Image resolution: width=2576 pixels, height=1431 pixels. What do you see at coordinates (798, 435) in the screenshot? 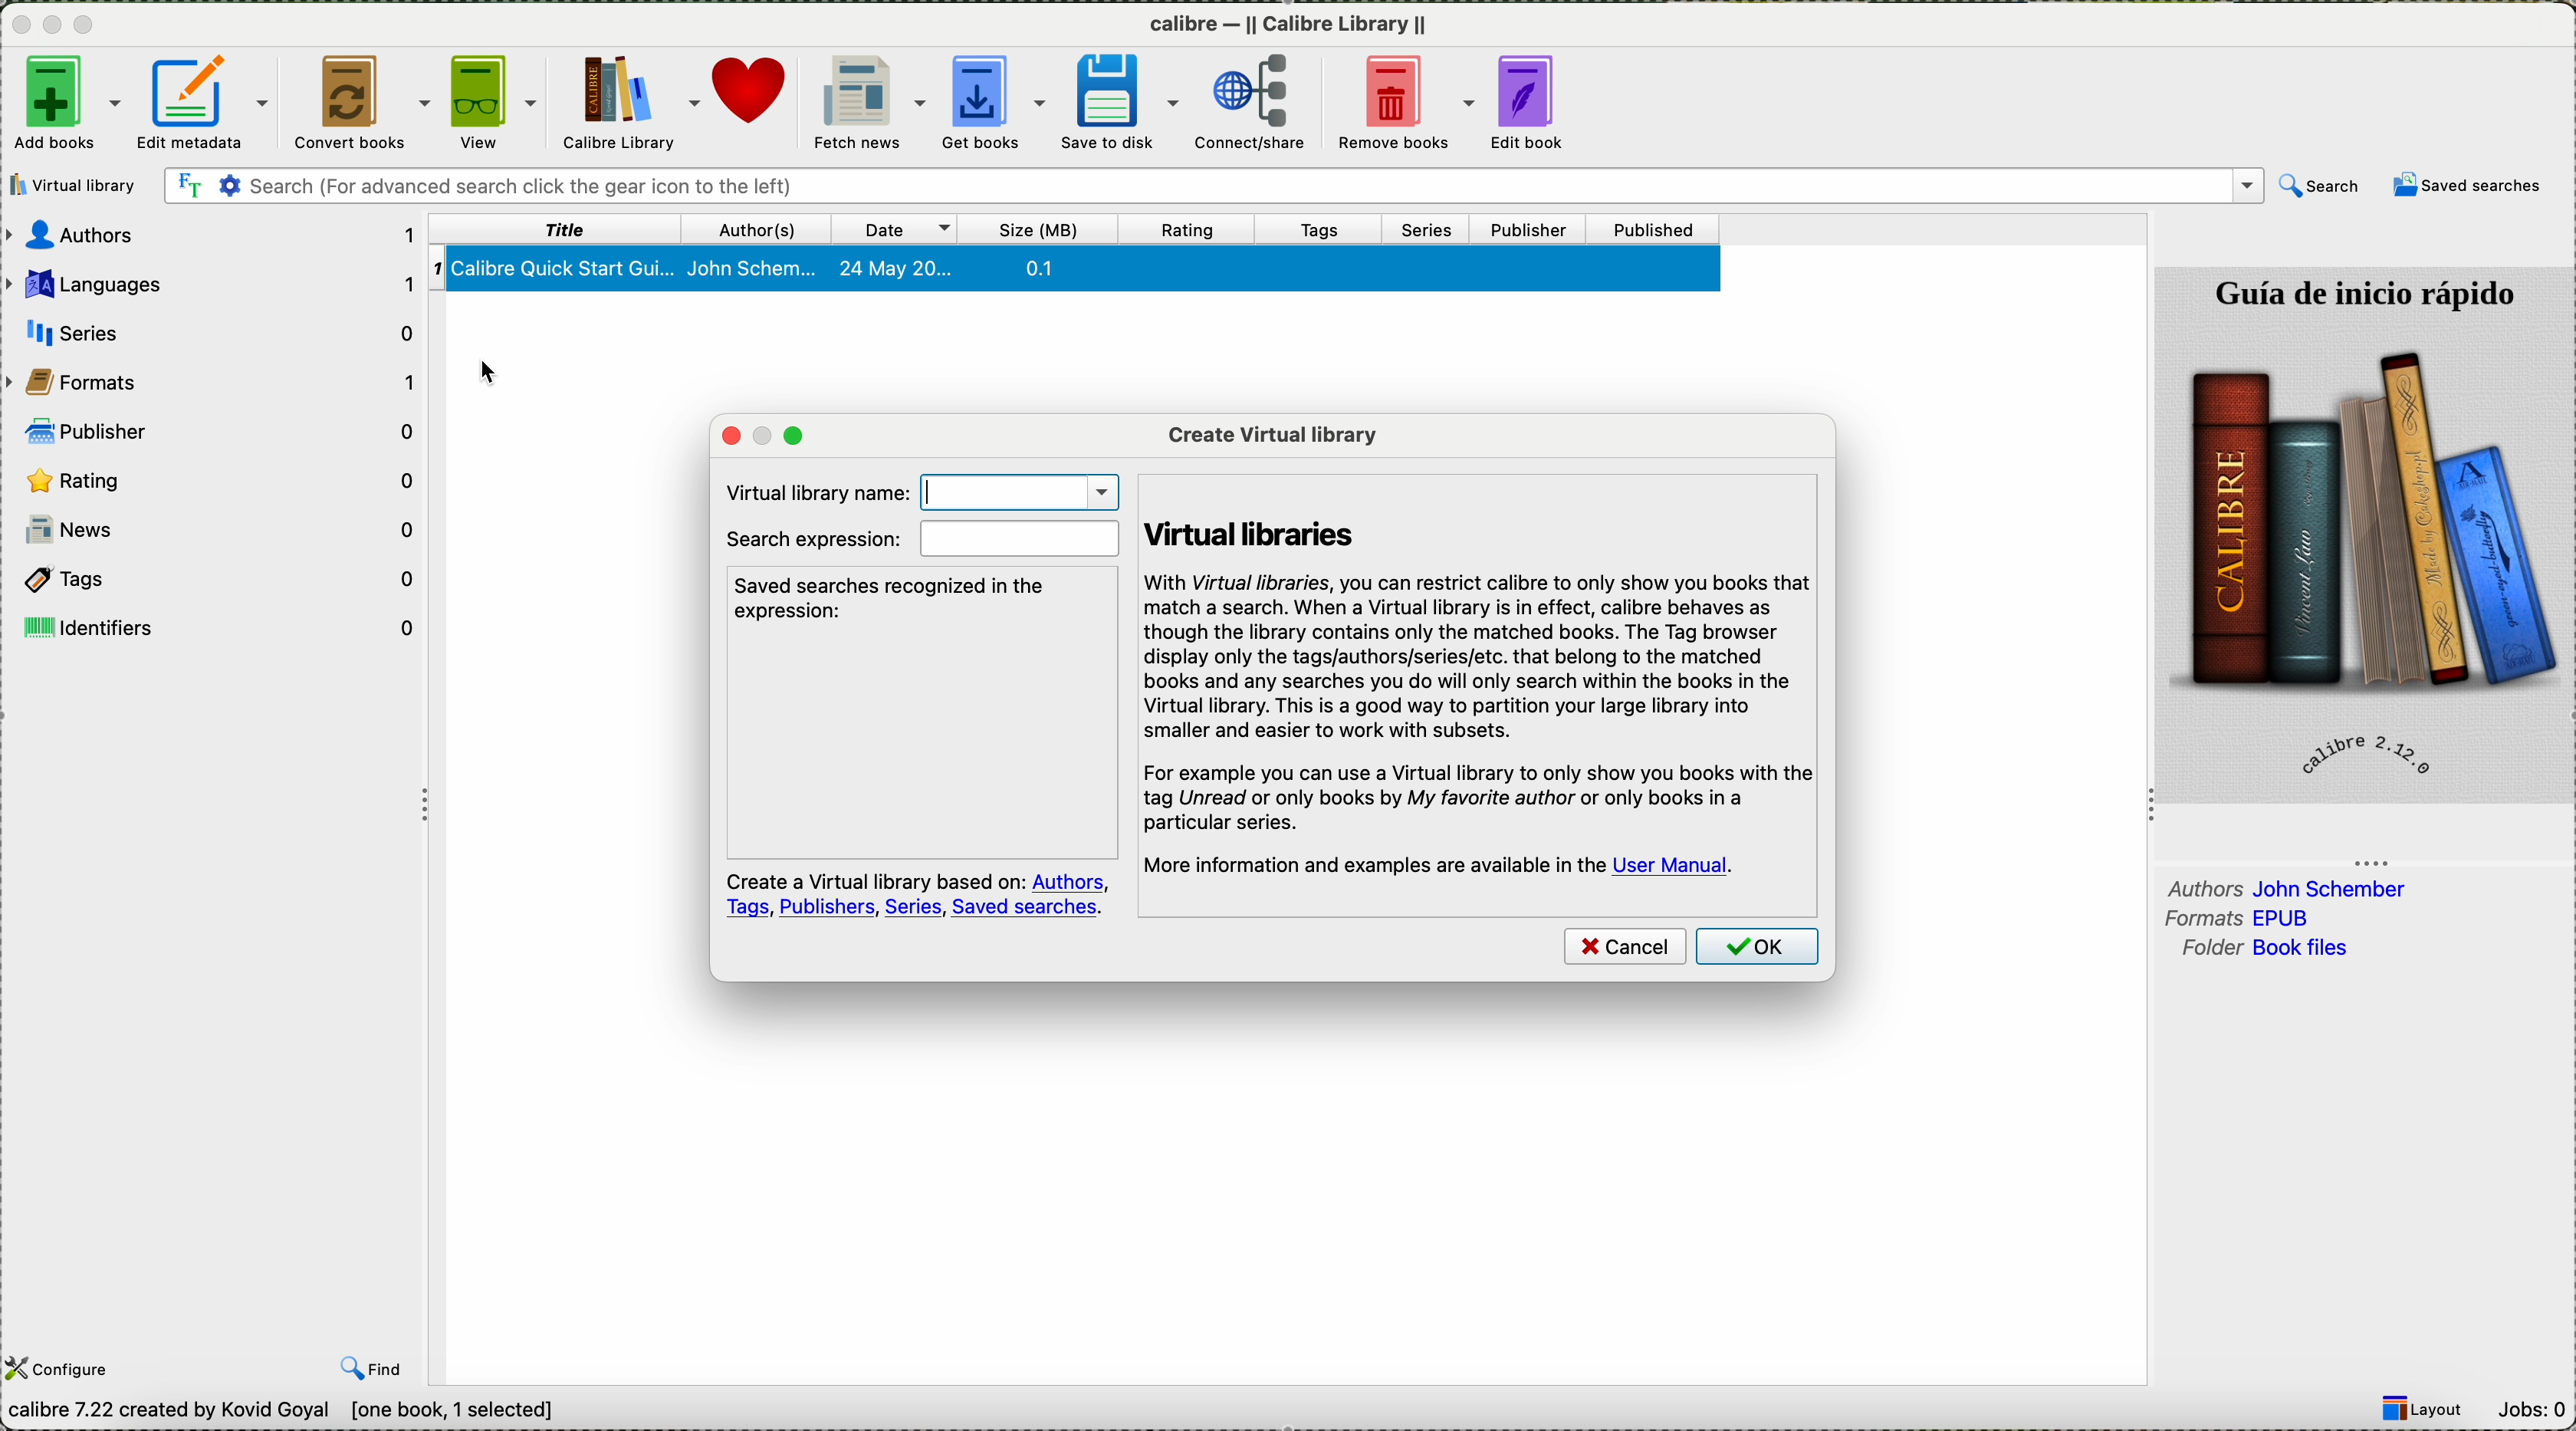
I see `maximize popup` at bounding box center [798, 435].